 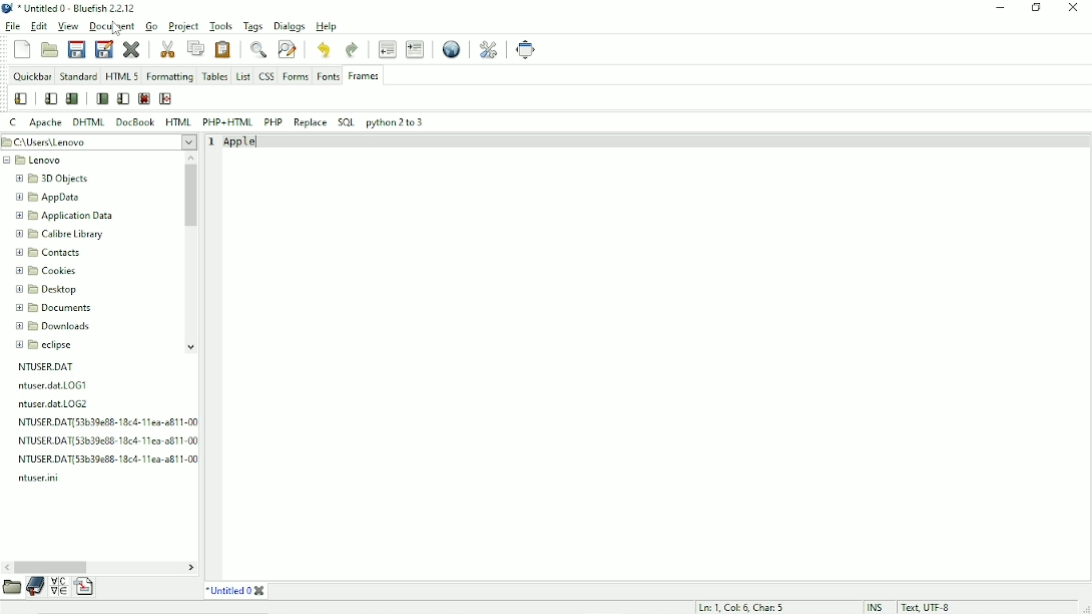 I want to click on Ln:1, Col: 6, Char:5, so click(x=741, y=606).